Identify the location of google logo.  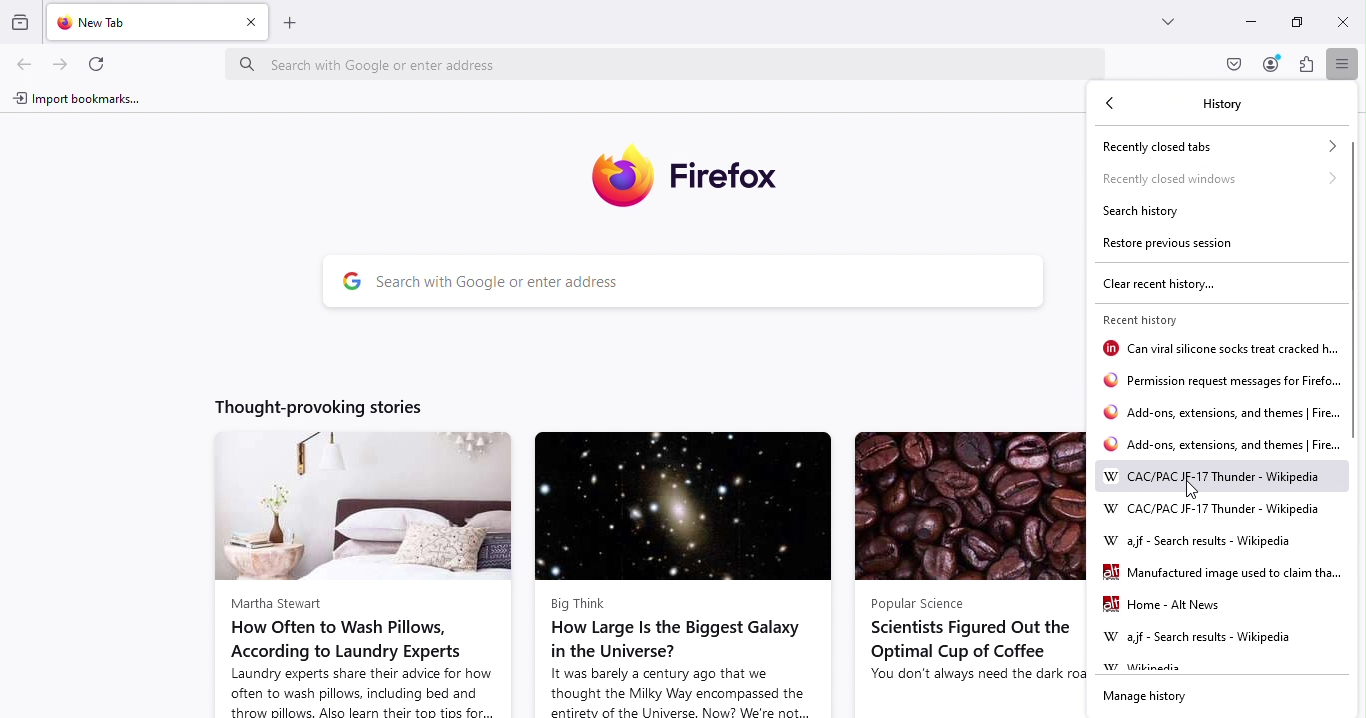
(345, 284).